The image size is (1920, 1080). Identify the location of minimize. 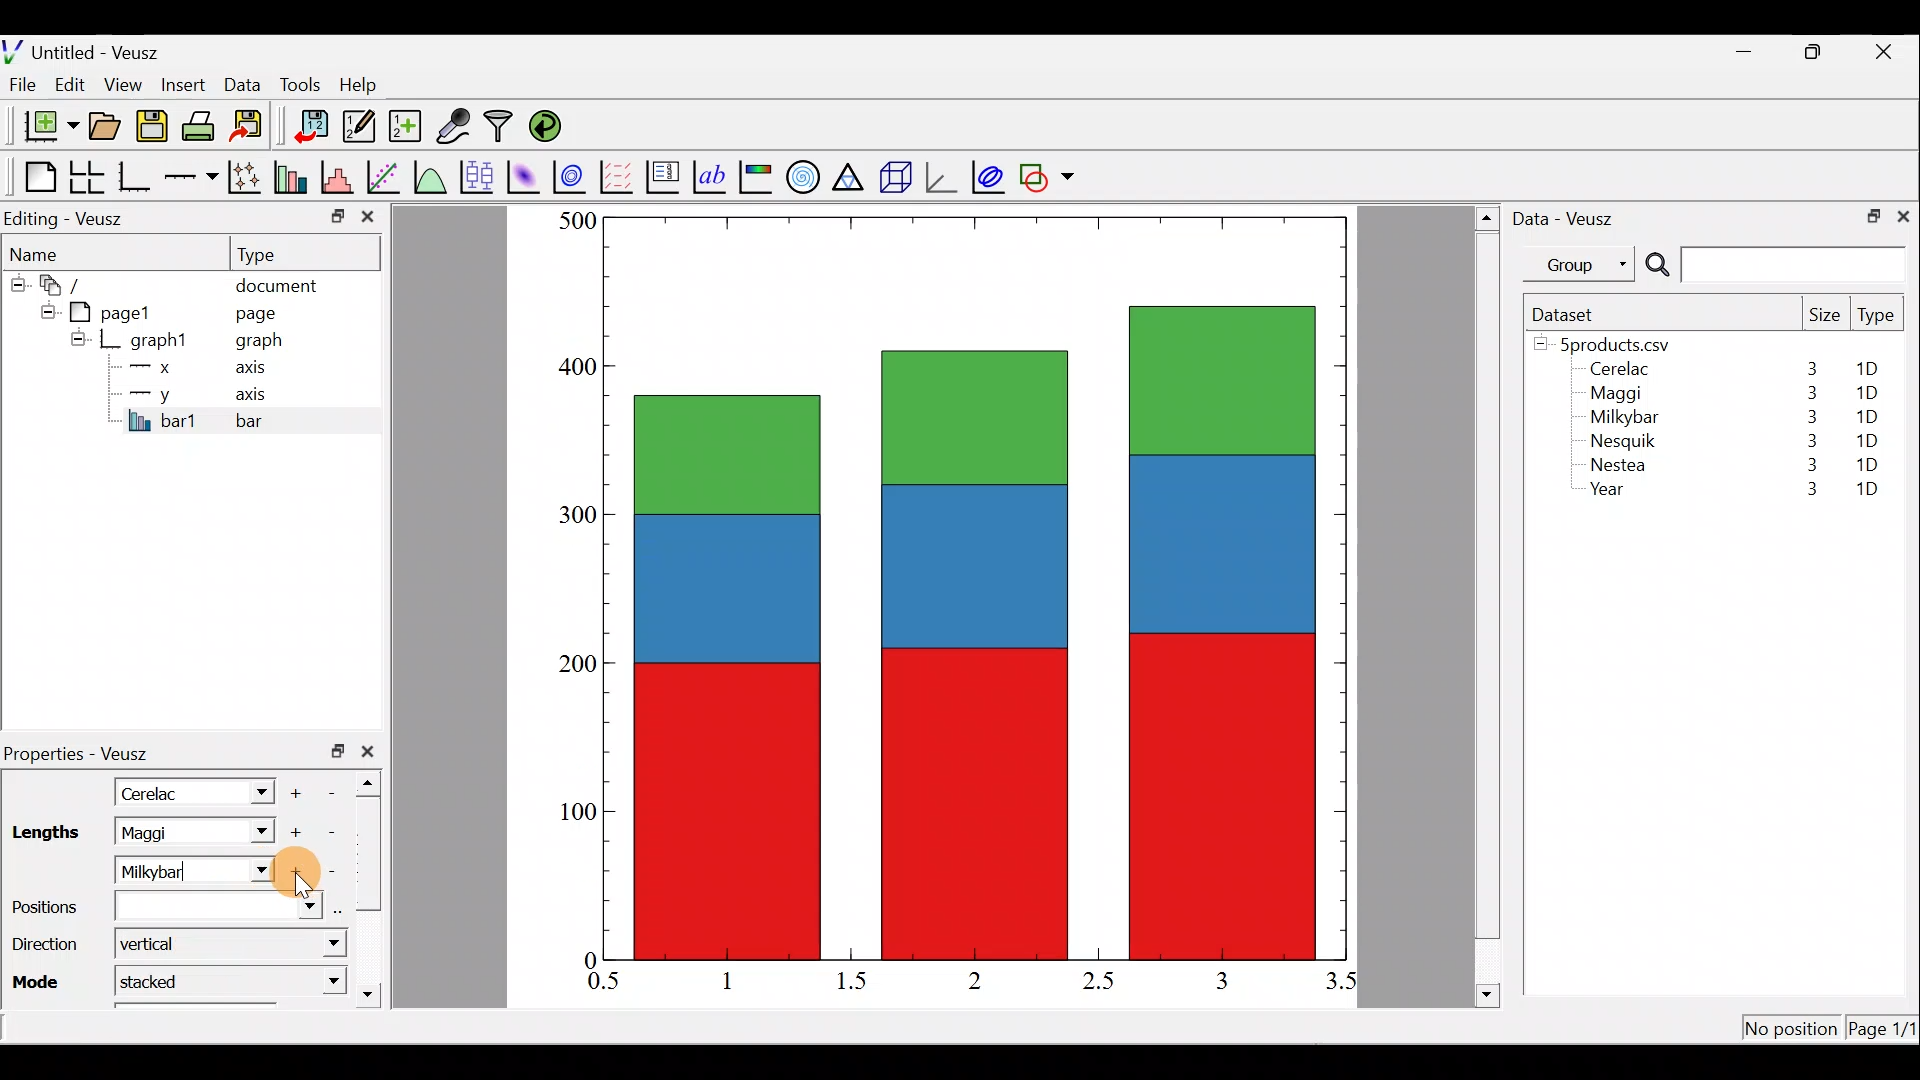
(336, 215).